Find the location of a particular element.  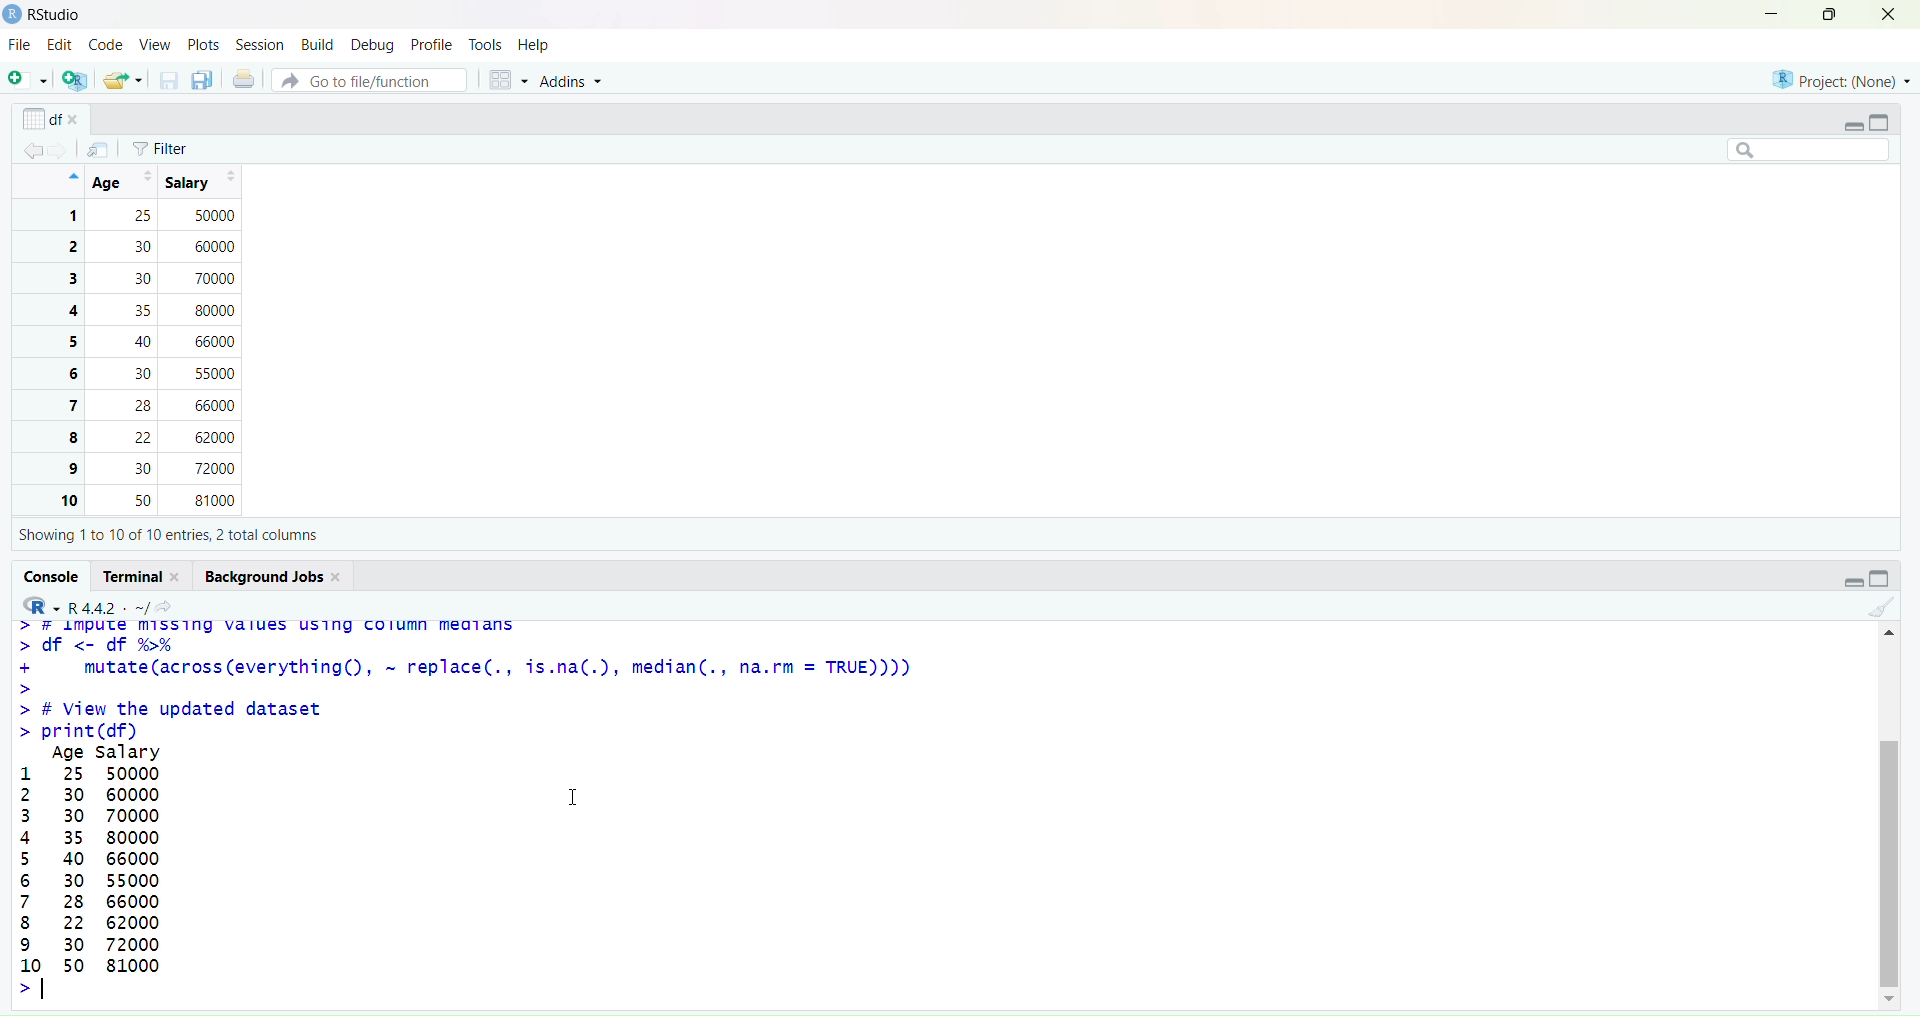

edit is located at coordinates (61, 45).